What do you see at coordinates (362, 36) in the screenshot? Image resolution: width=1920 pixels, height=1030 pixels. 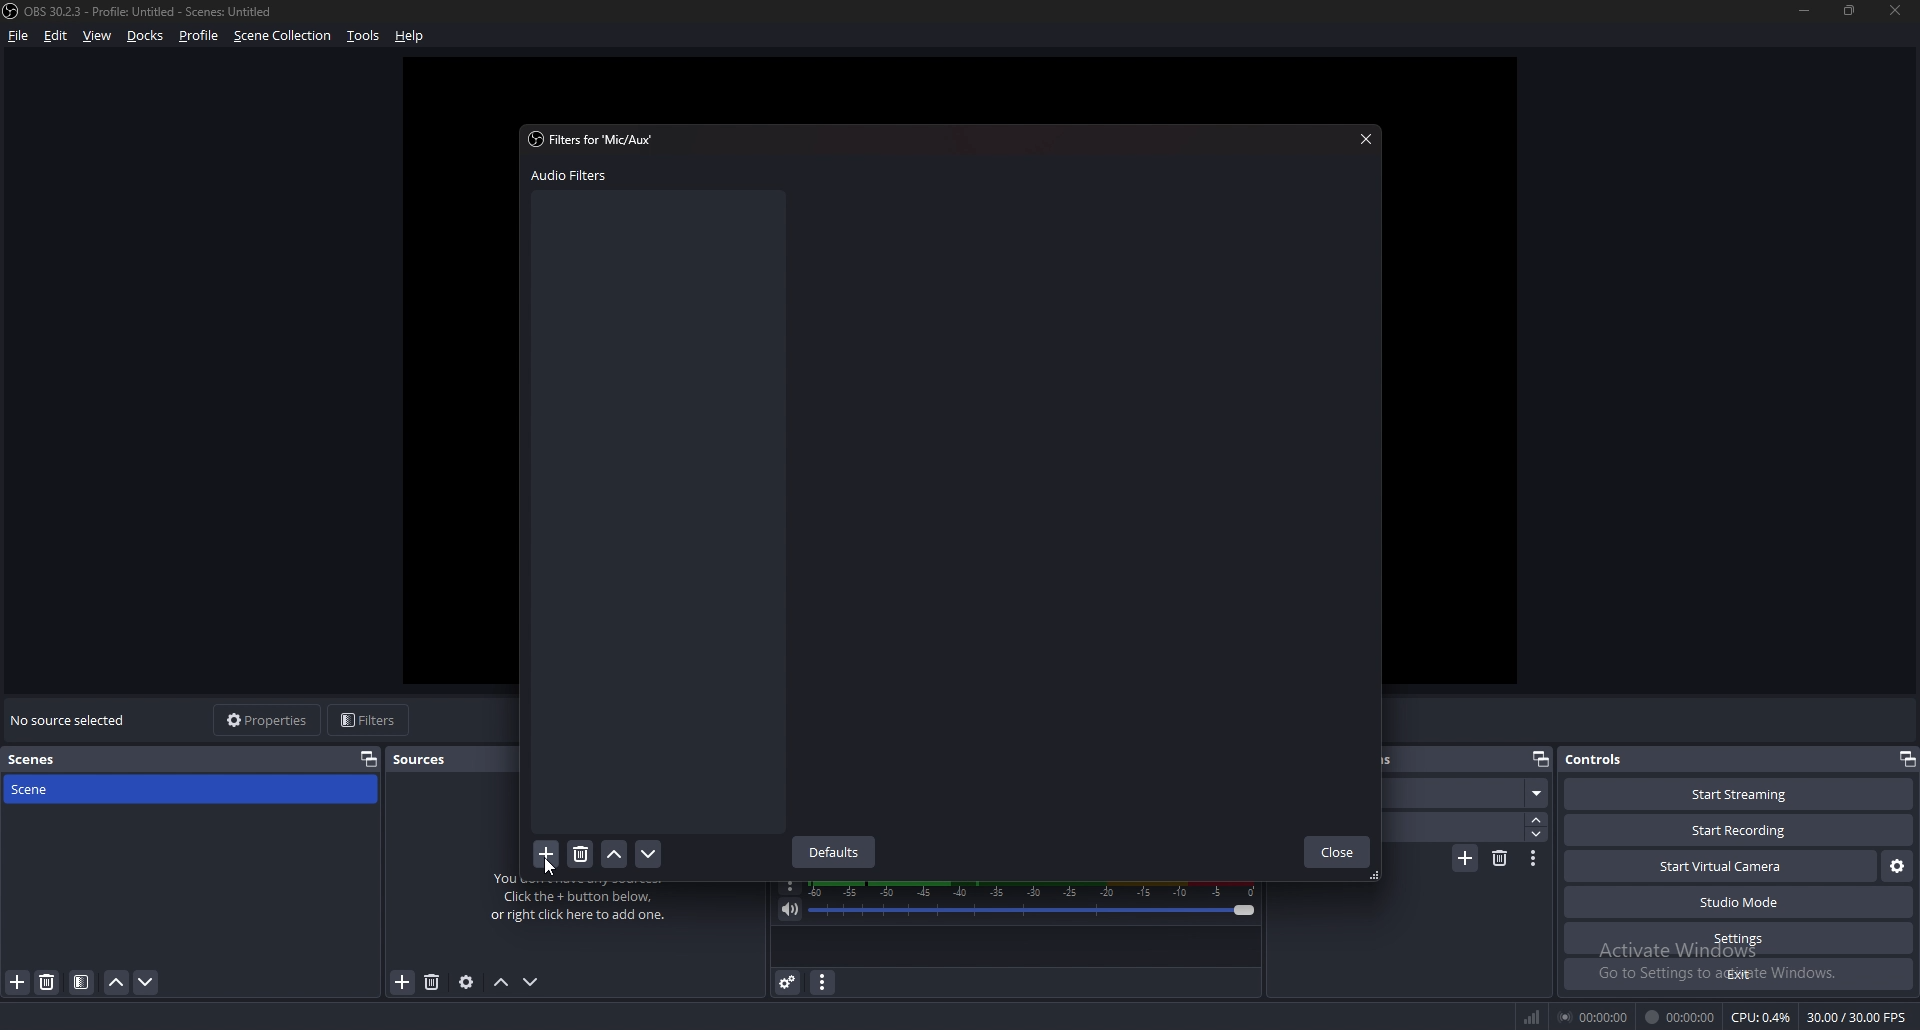 I see `tools` at bounding box center [362, 36].